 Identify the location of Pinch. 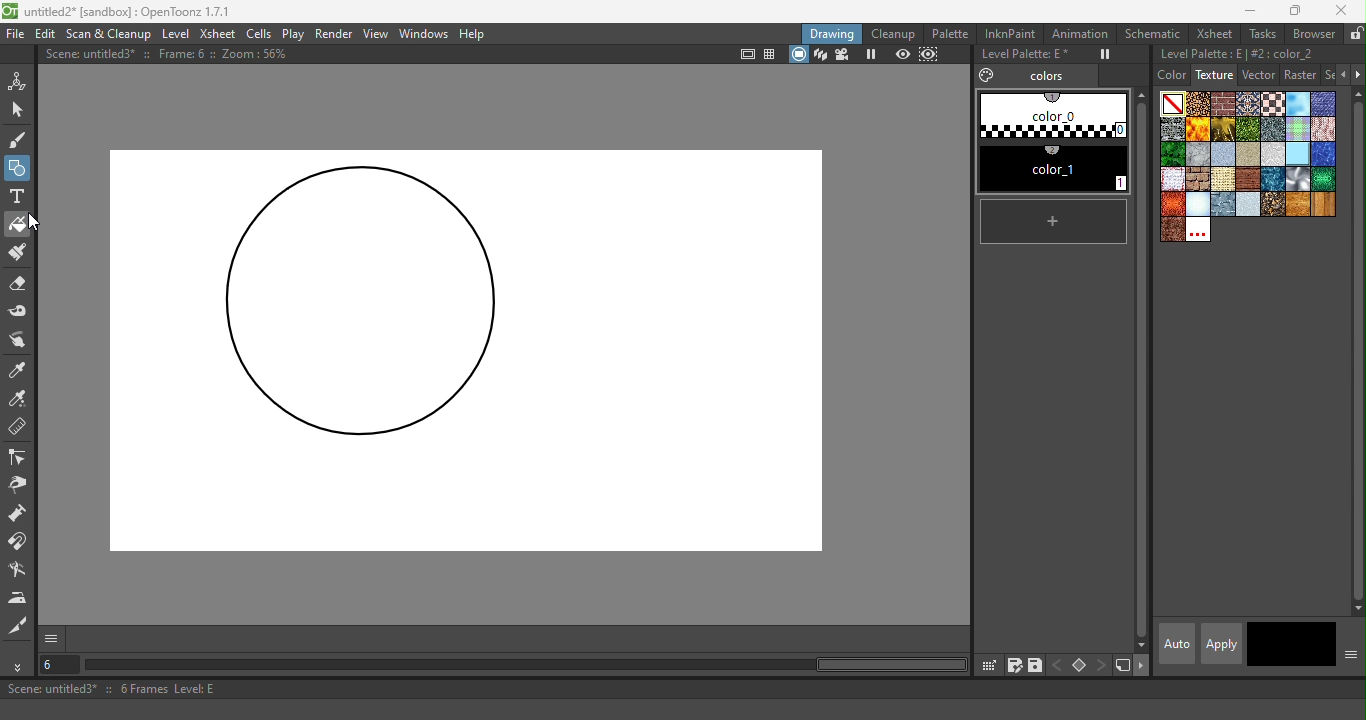
(19, 487).